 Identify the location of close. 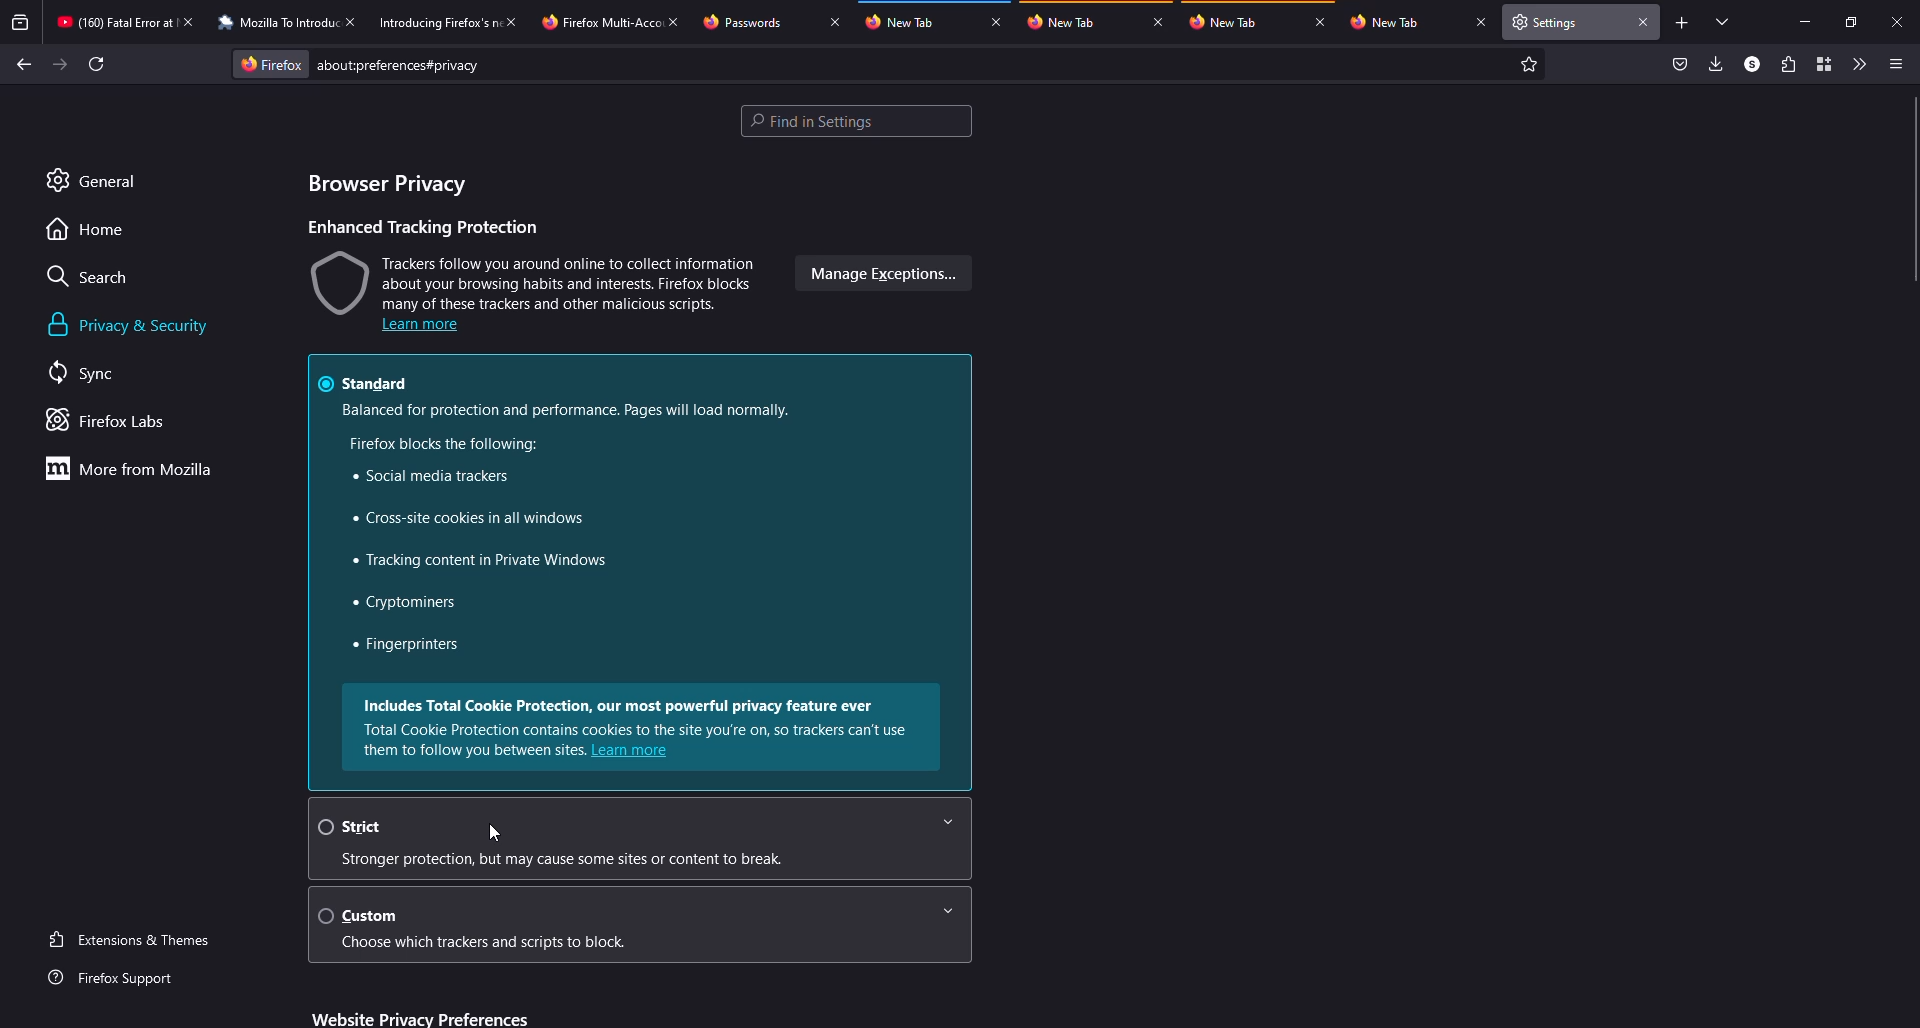
(678, 21).